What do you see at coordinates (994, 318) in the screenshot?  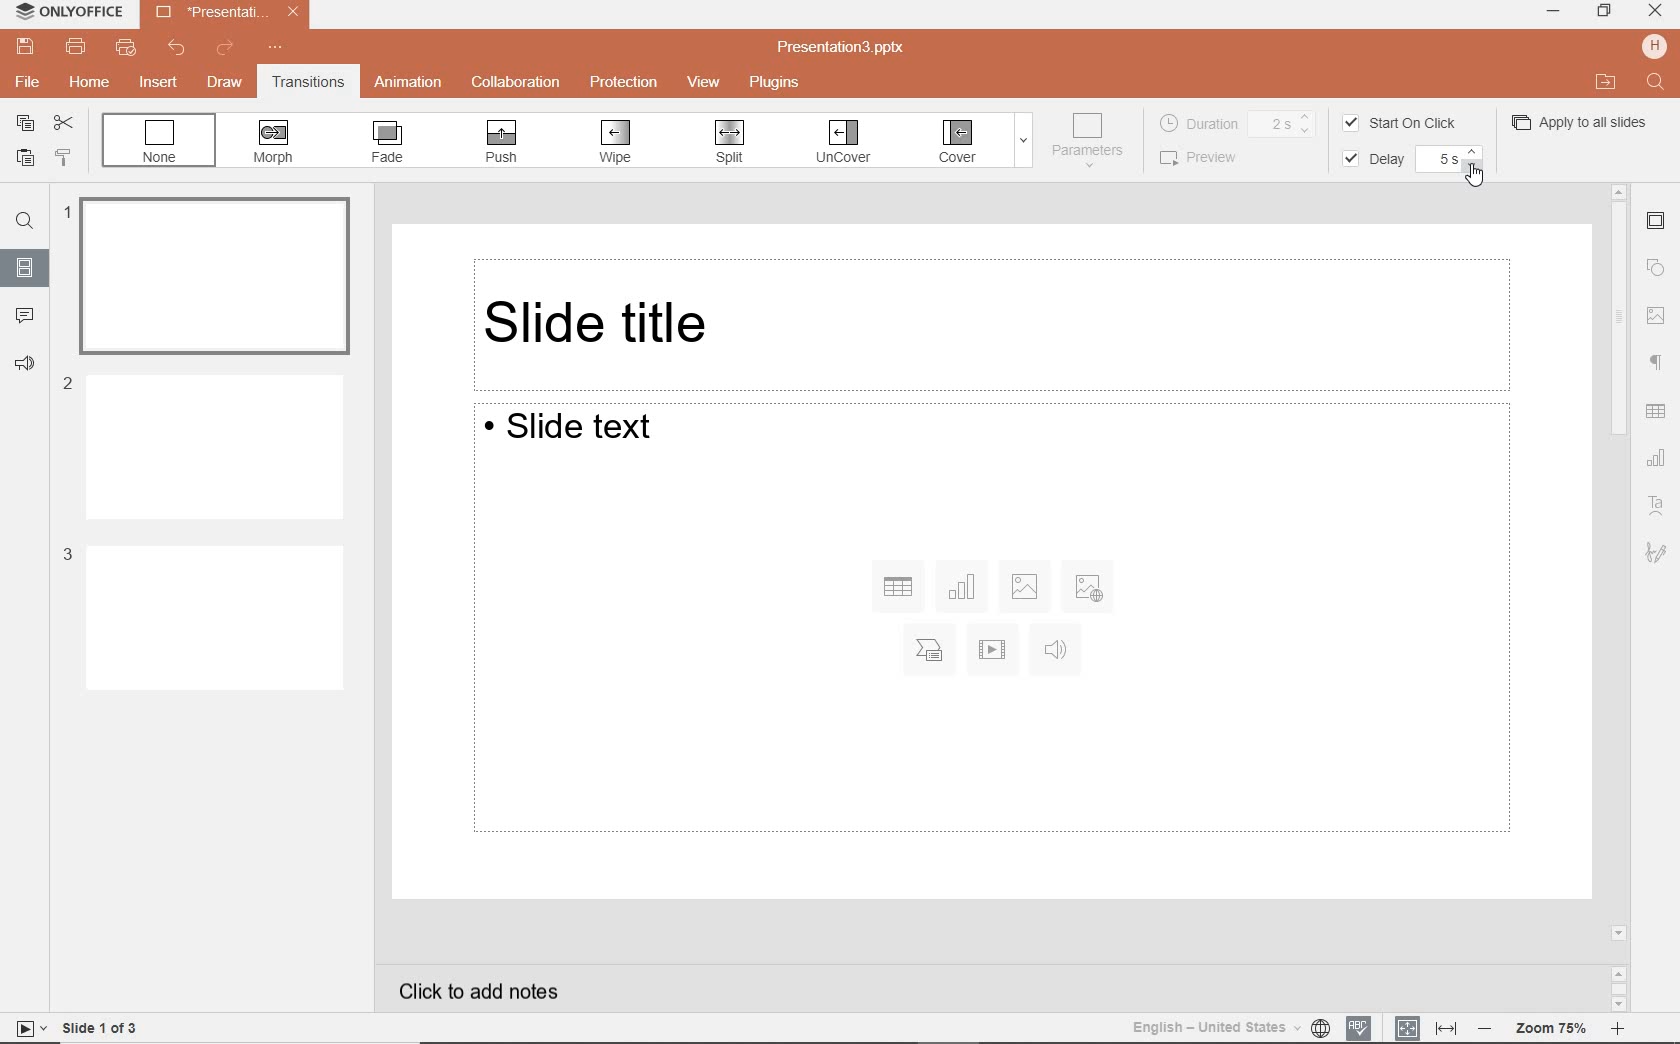 I see `Slide title` at bounding box center [994, 318].